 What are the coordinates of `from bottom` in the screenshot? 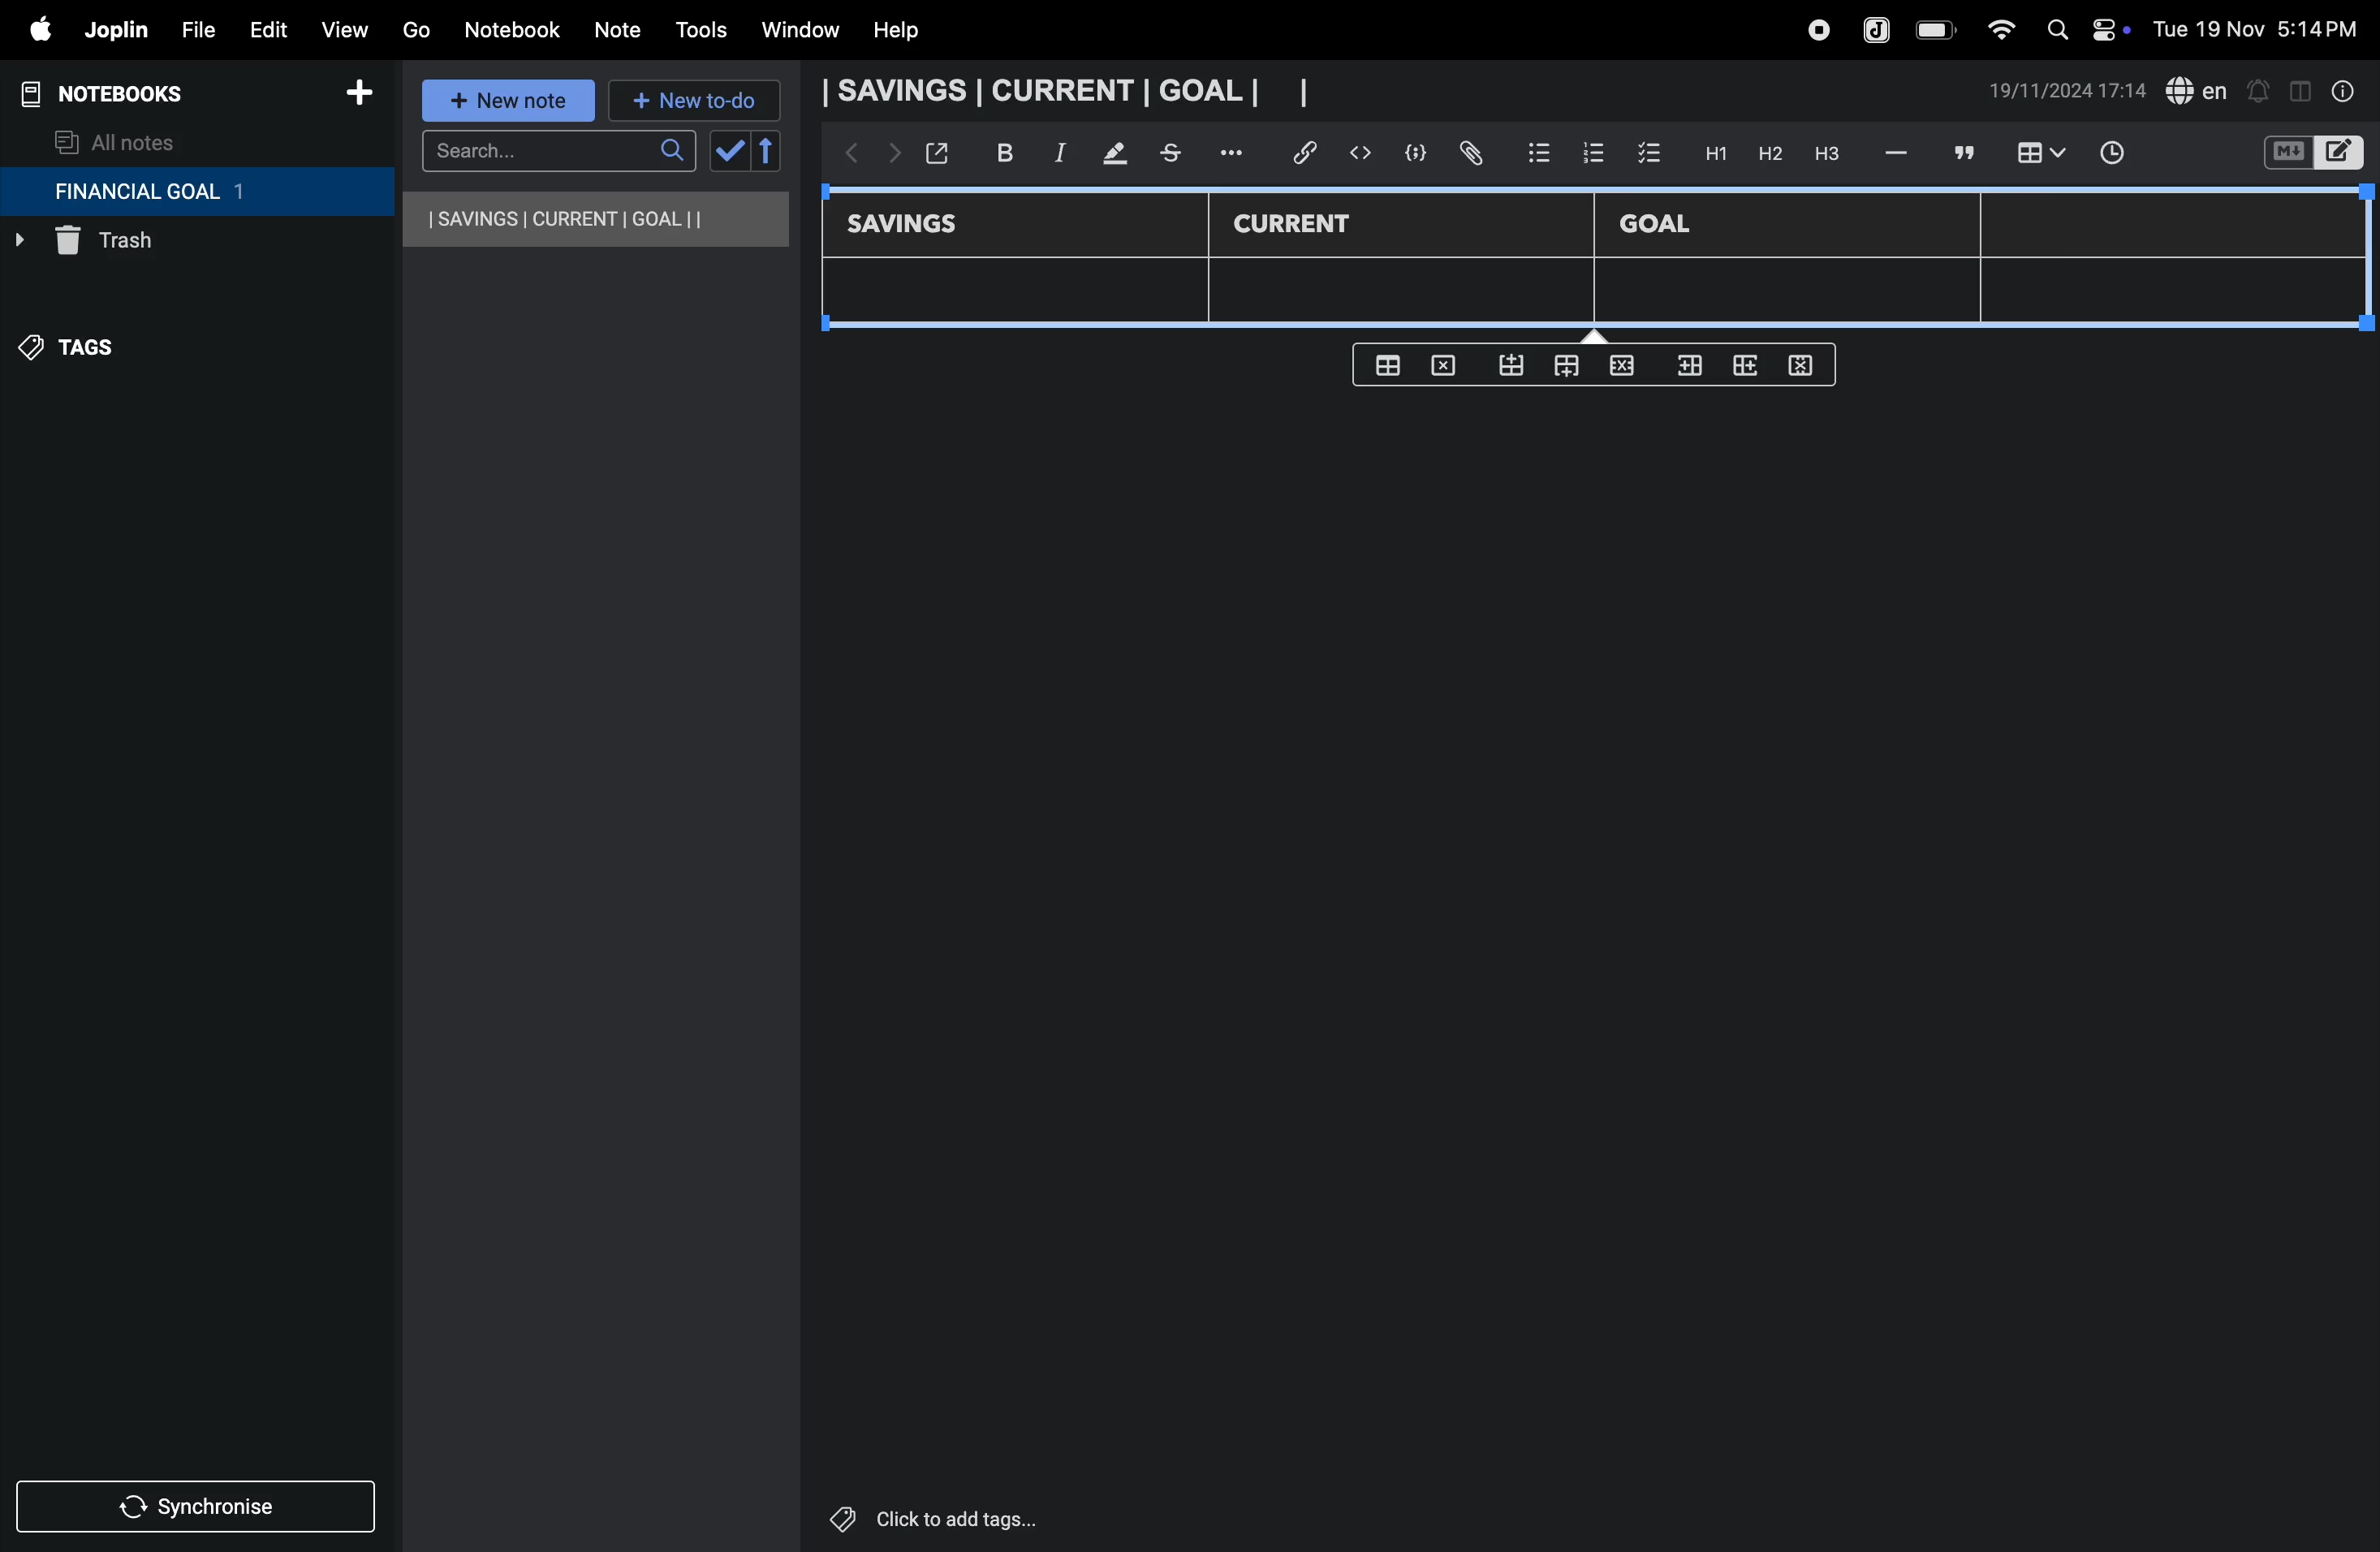 It's located at (1513, 366).